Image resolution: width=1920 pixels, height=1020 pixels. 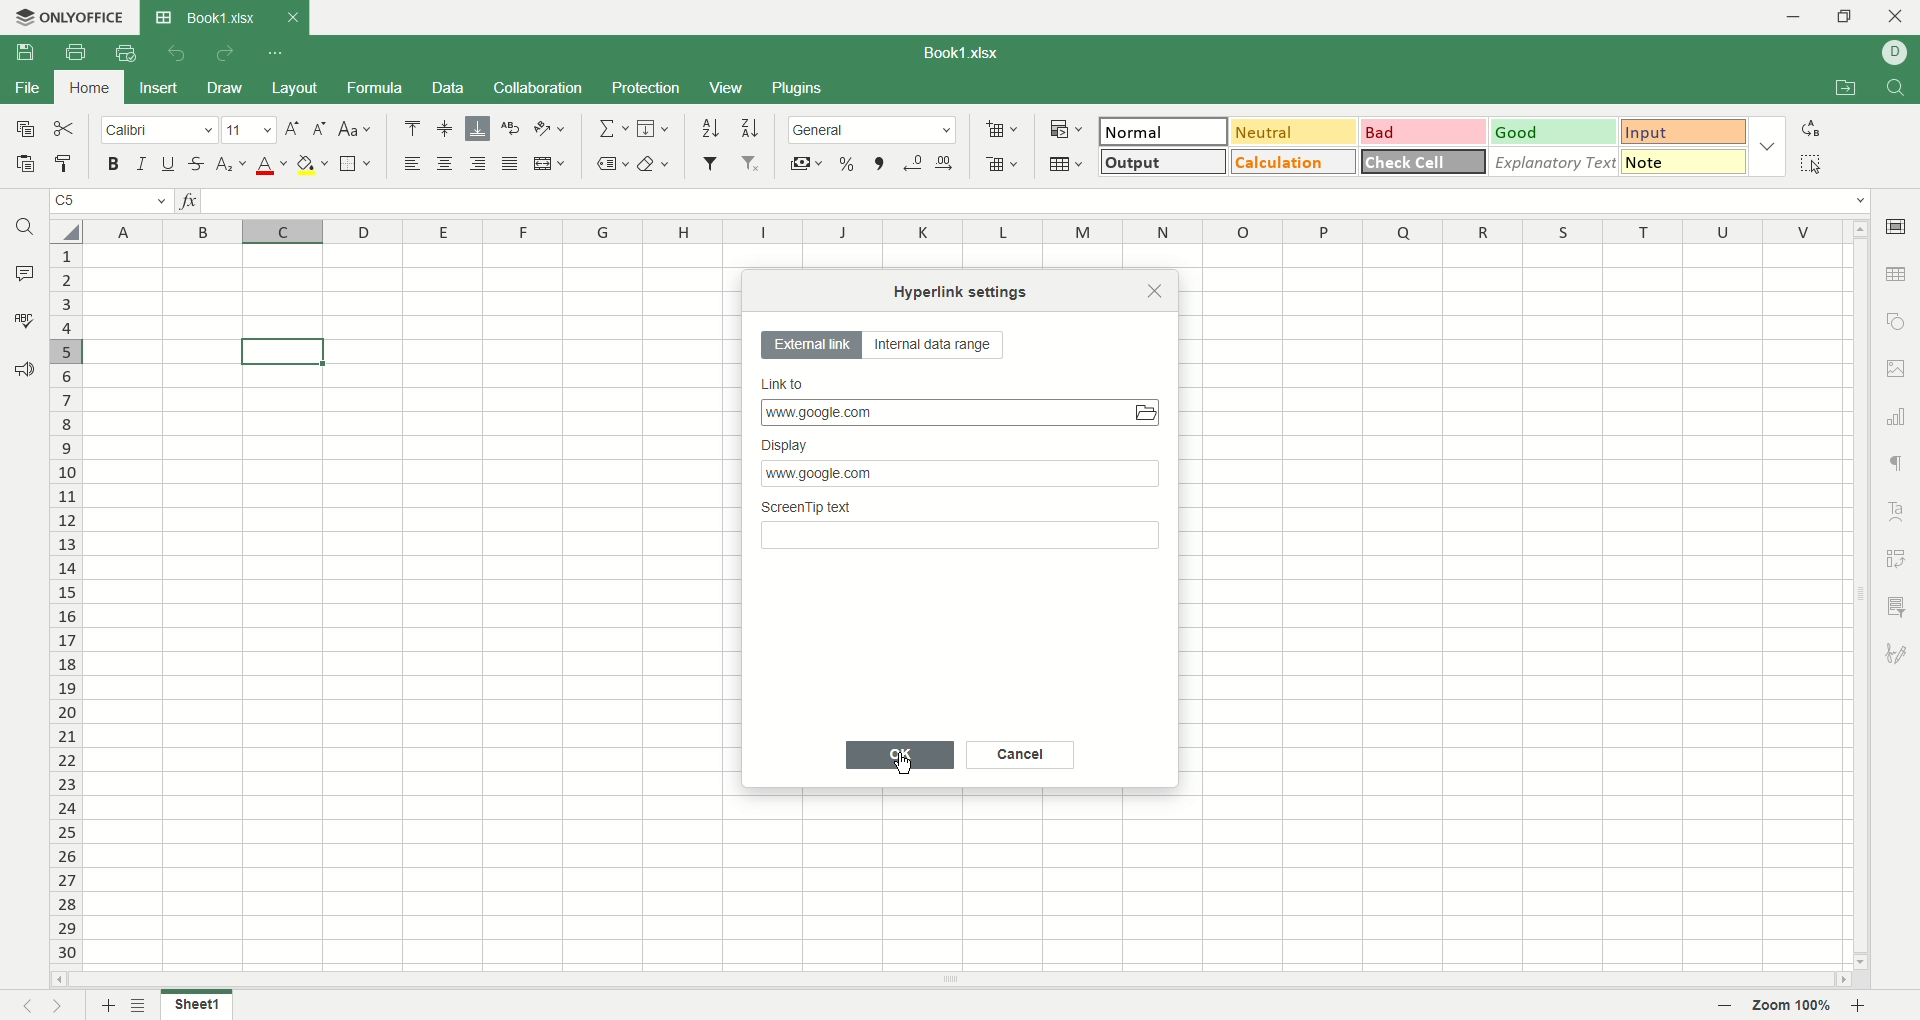 I want to click on view, so click(x=725, y=87).